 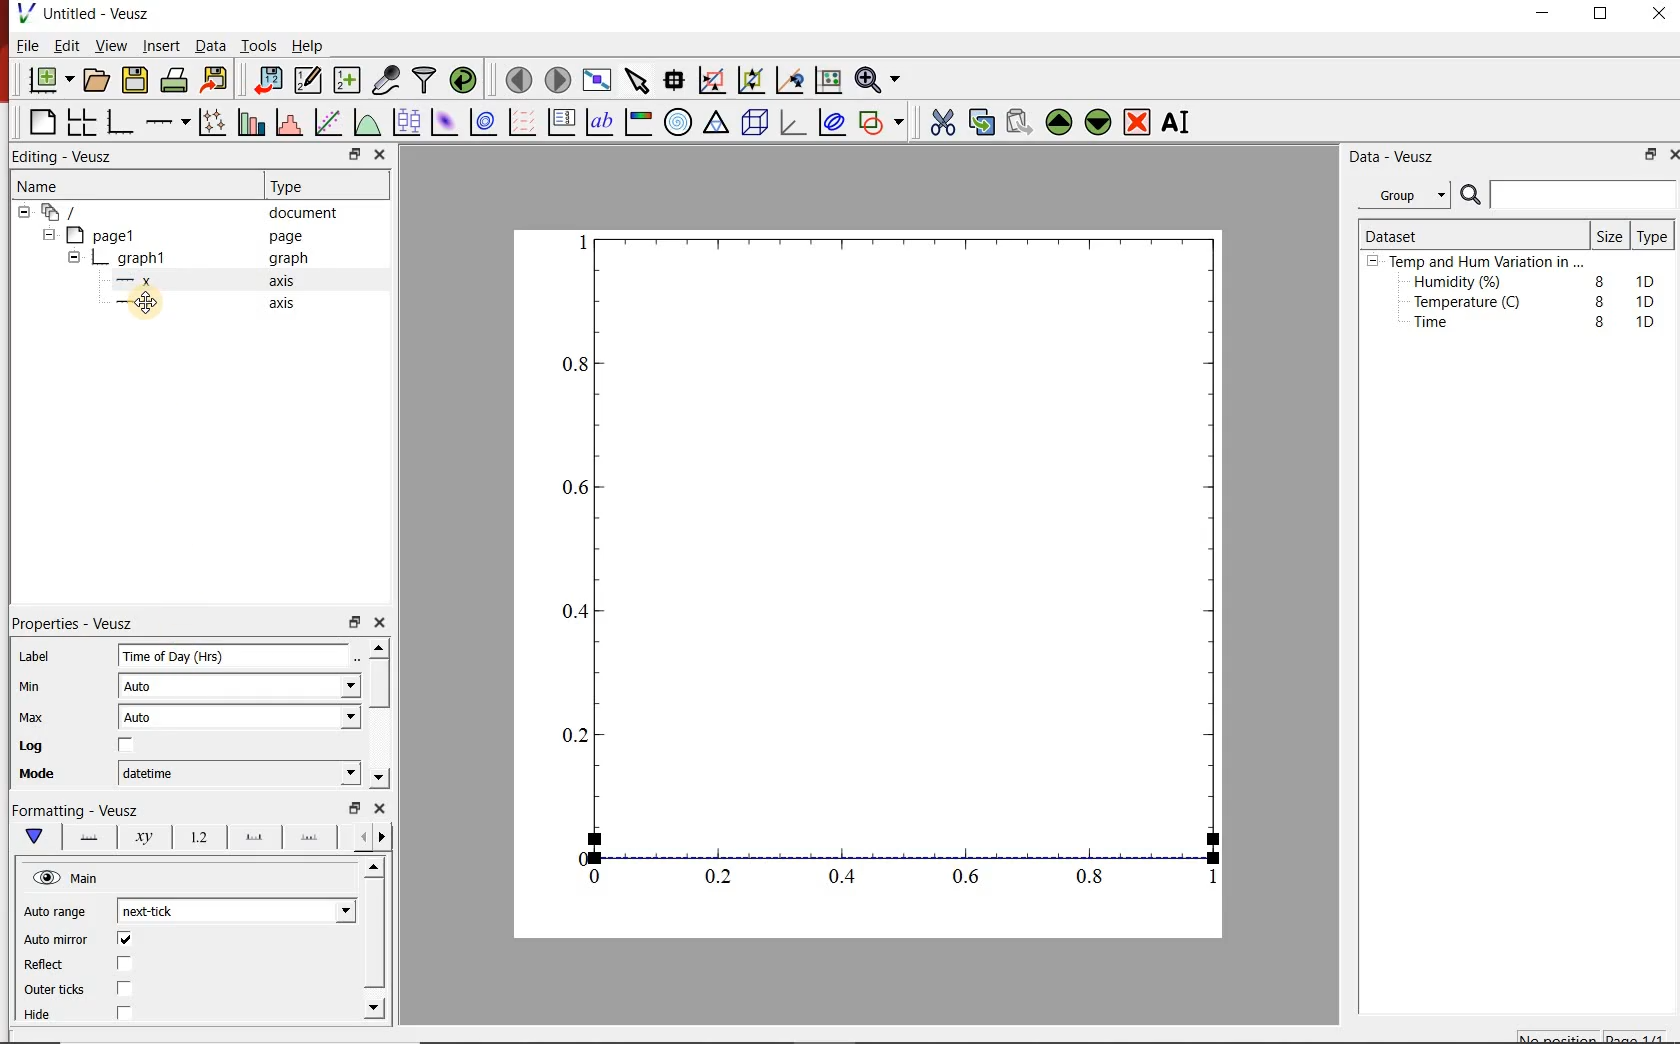 What do you see at coordinates (163, 910) in the screenshot?
I see `next-tick` at bounding box center [163, 910].